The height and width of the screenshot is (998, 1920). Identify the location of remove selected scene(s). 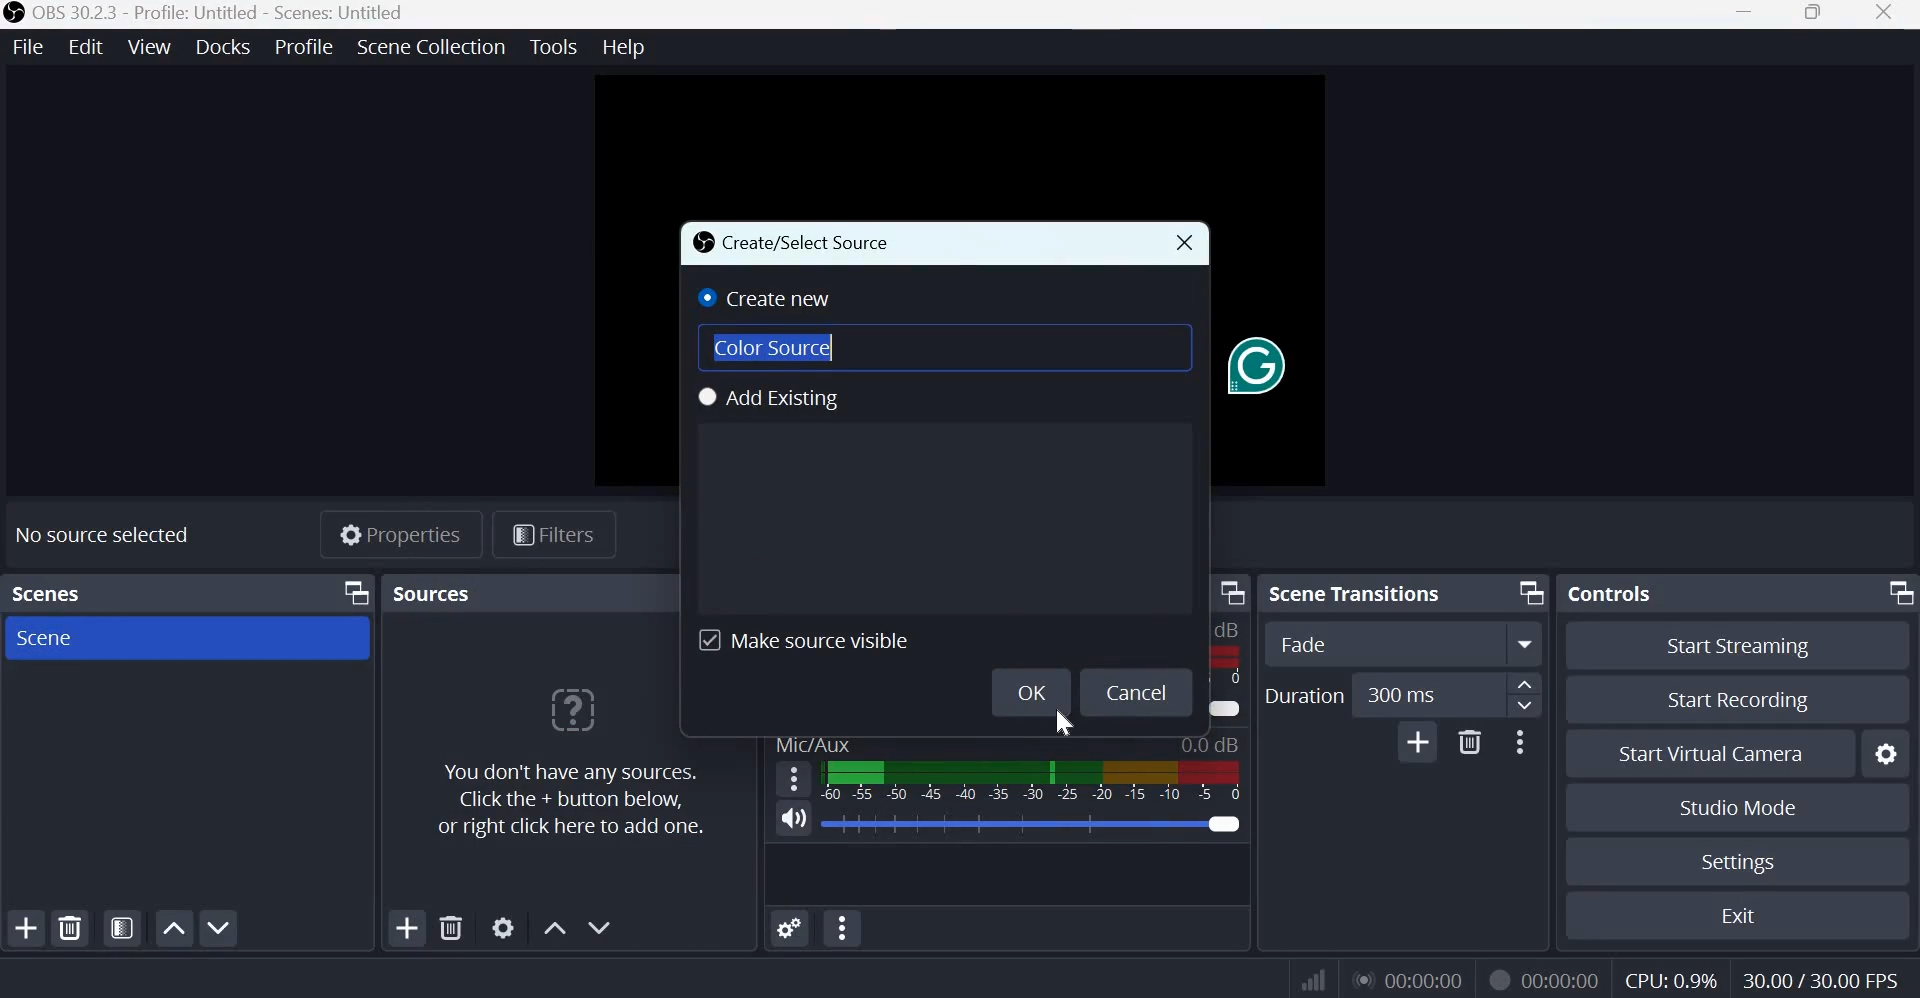
(74, 928).